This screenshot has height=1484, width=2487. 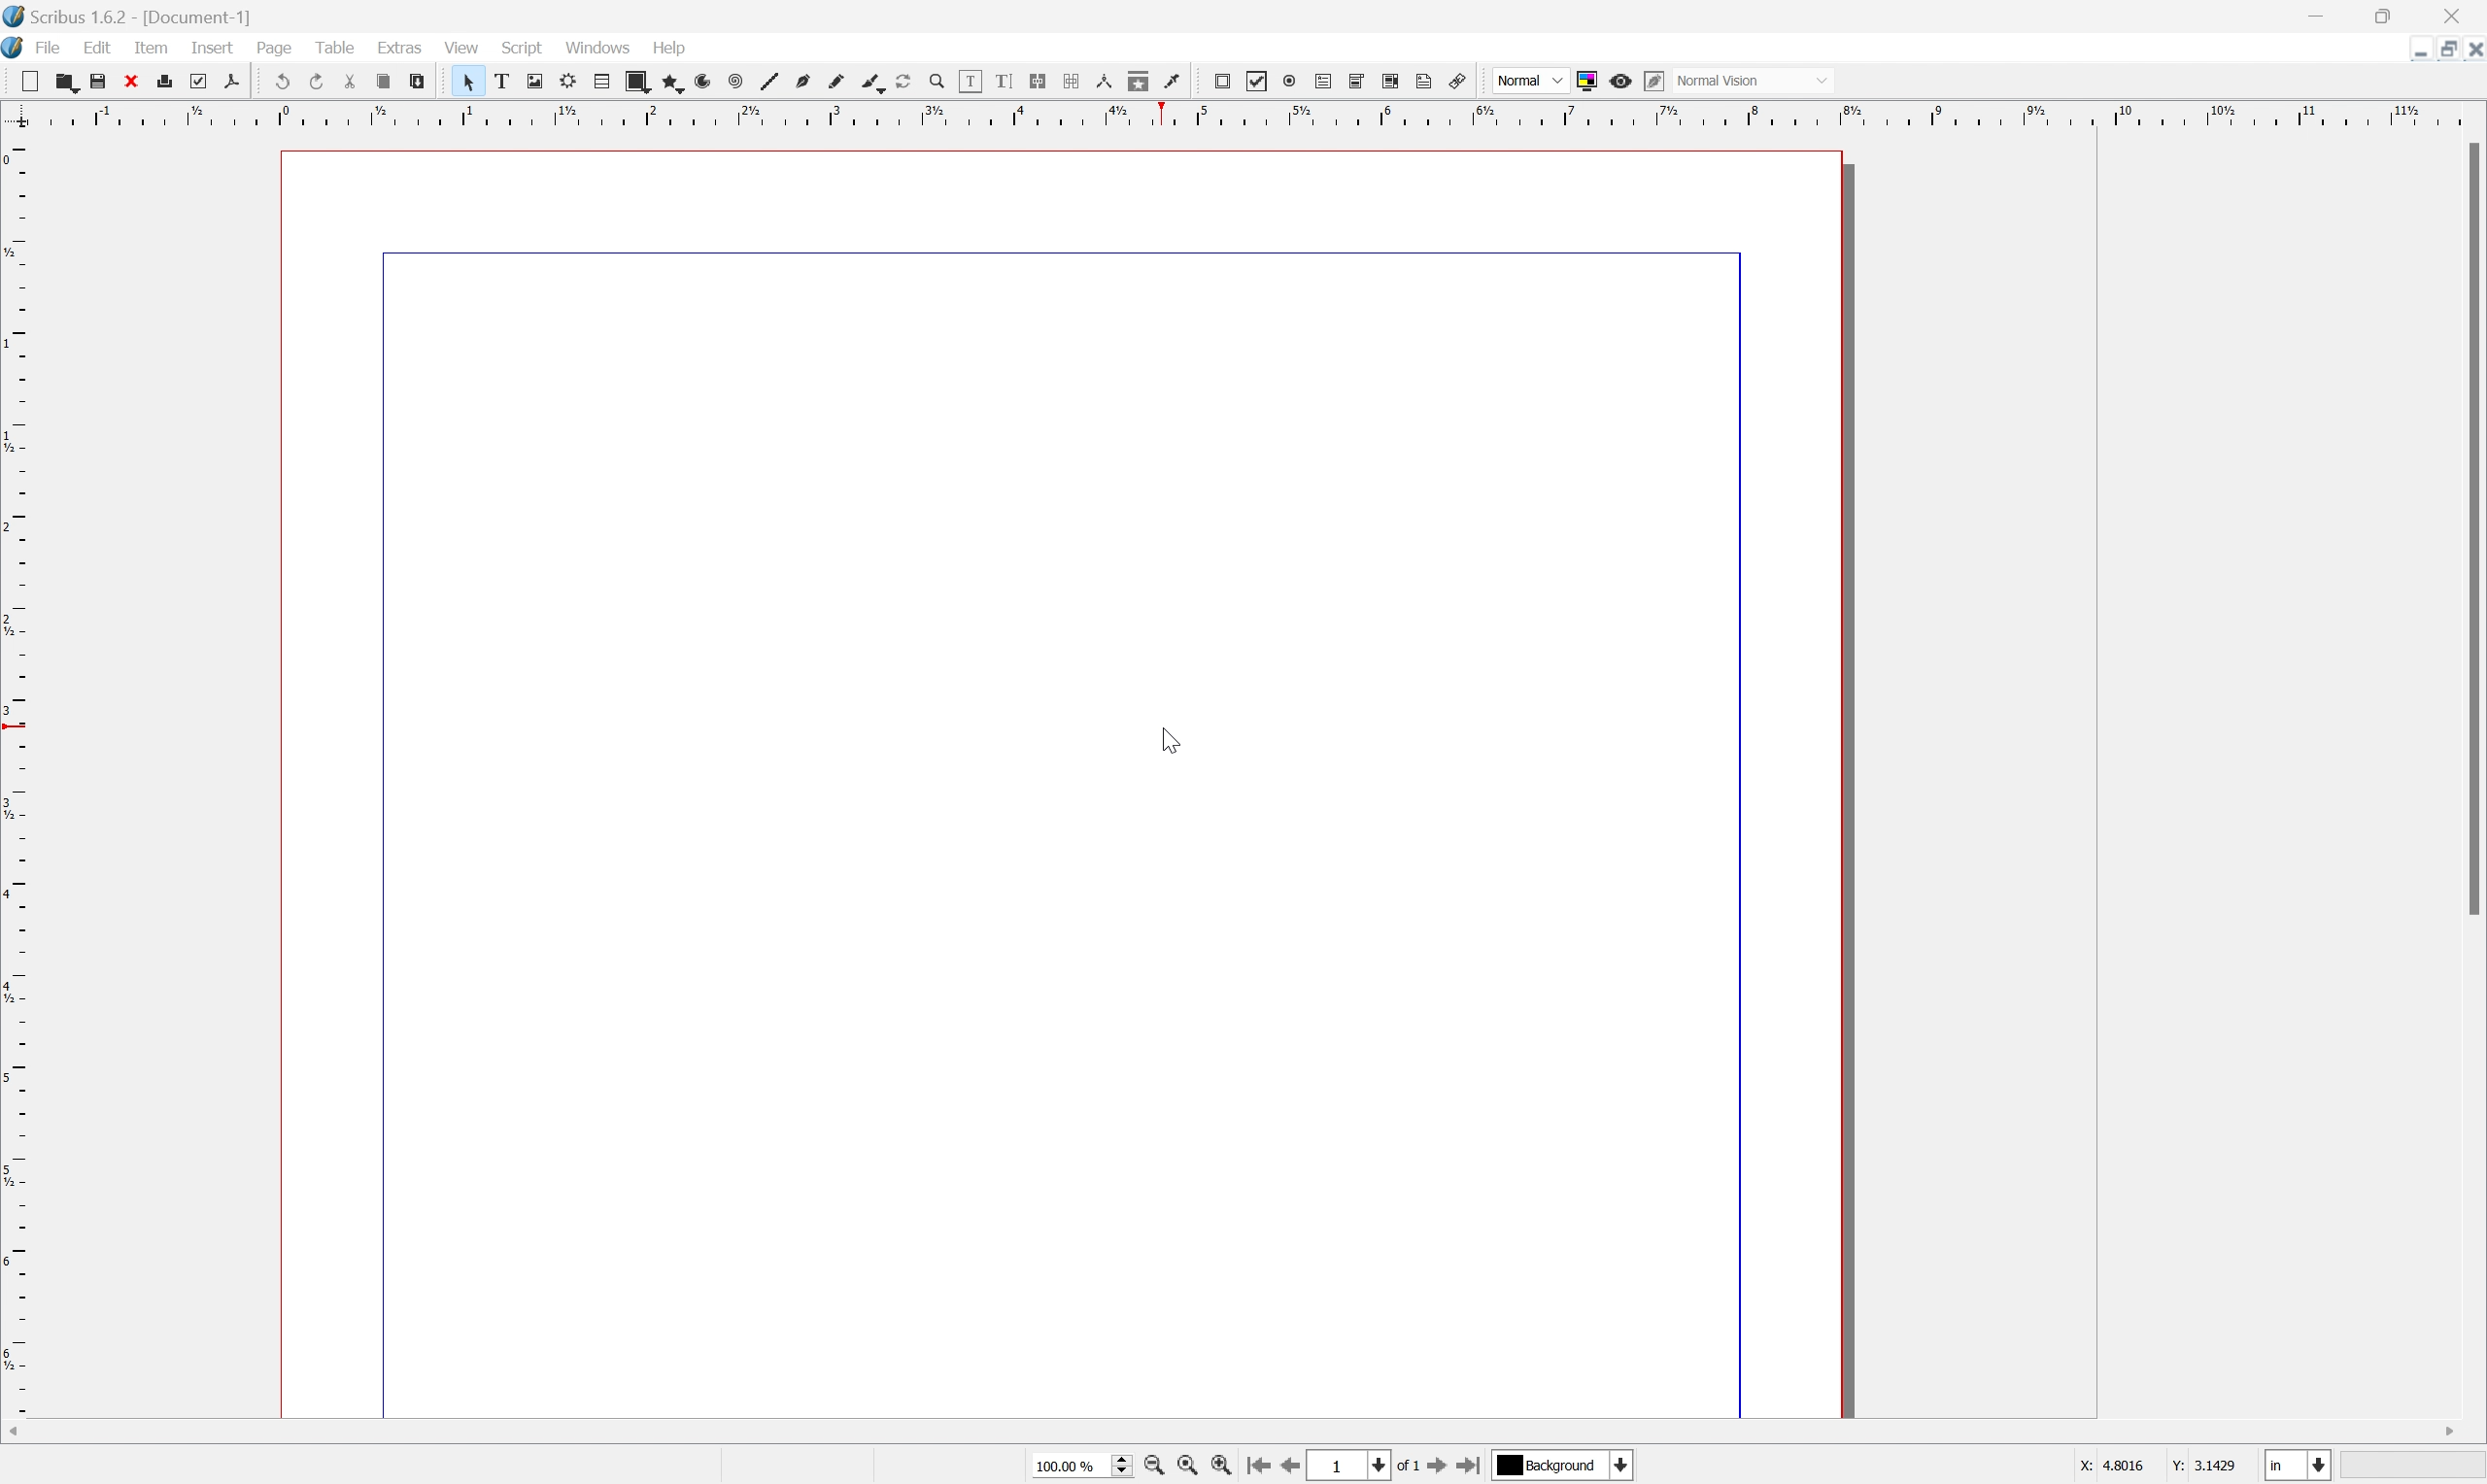 What do you see at coordinates (1237, 1433) in the screenshot?
I see `scroll bar` at bounding box center [1237, 1433].